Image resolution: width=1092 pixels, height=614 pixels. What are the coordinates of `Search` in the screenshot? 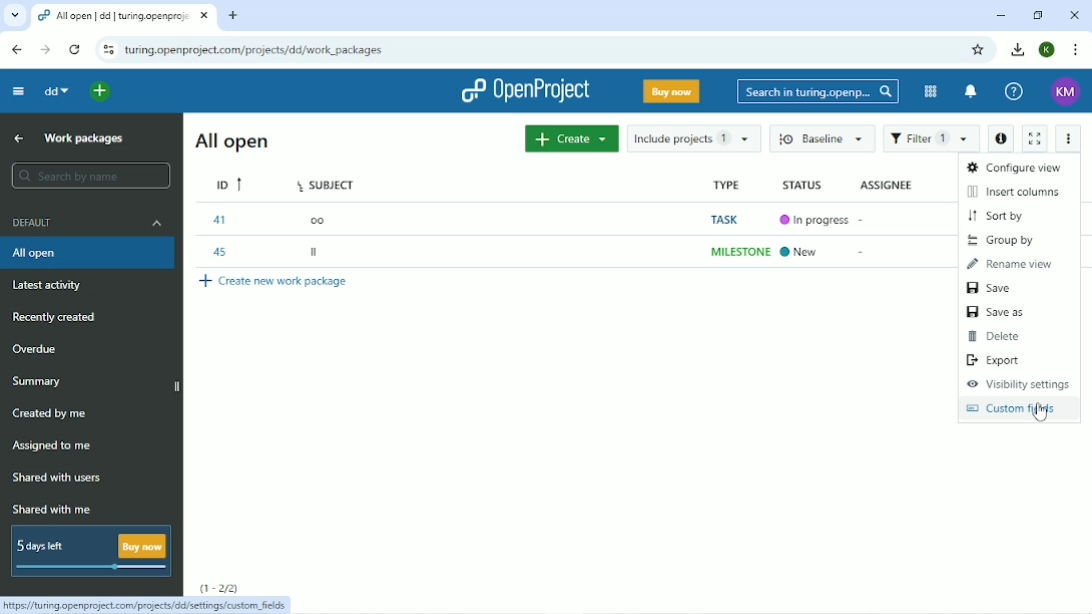 It's located at (819, 92).